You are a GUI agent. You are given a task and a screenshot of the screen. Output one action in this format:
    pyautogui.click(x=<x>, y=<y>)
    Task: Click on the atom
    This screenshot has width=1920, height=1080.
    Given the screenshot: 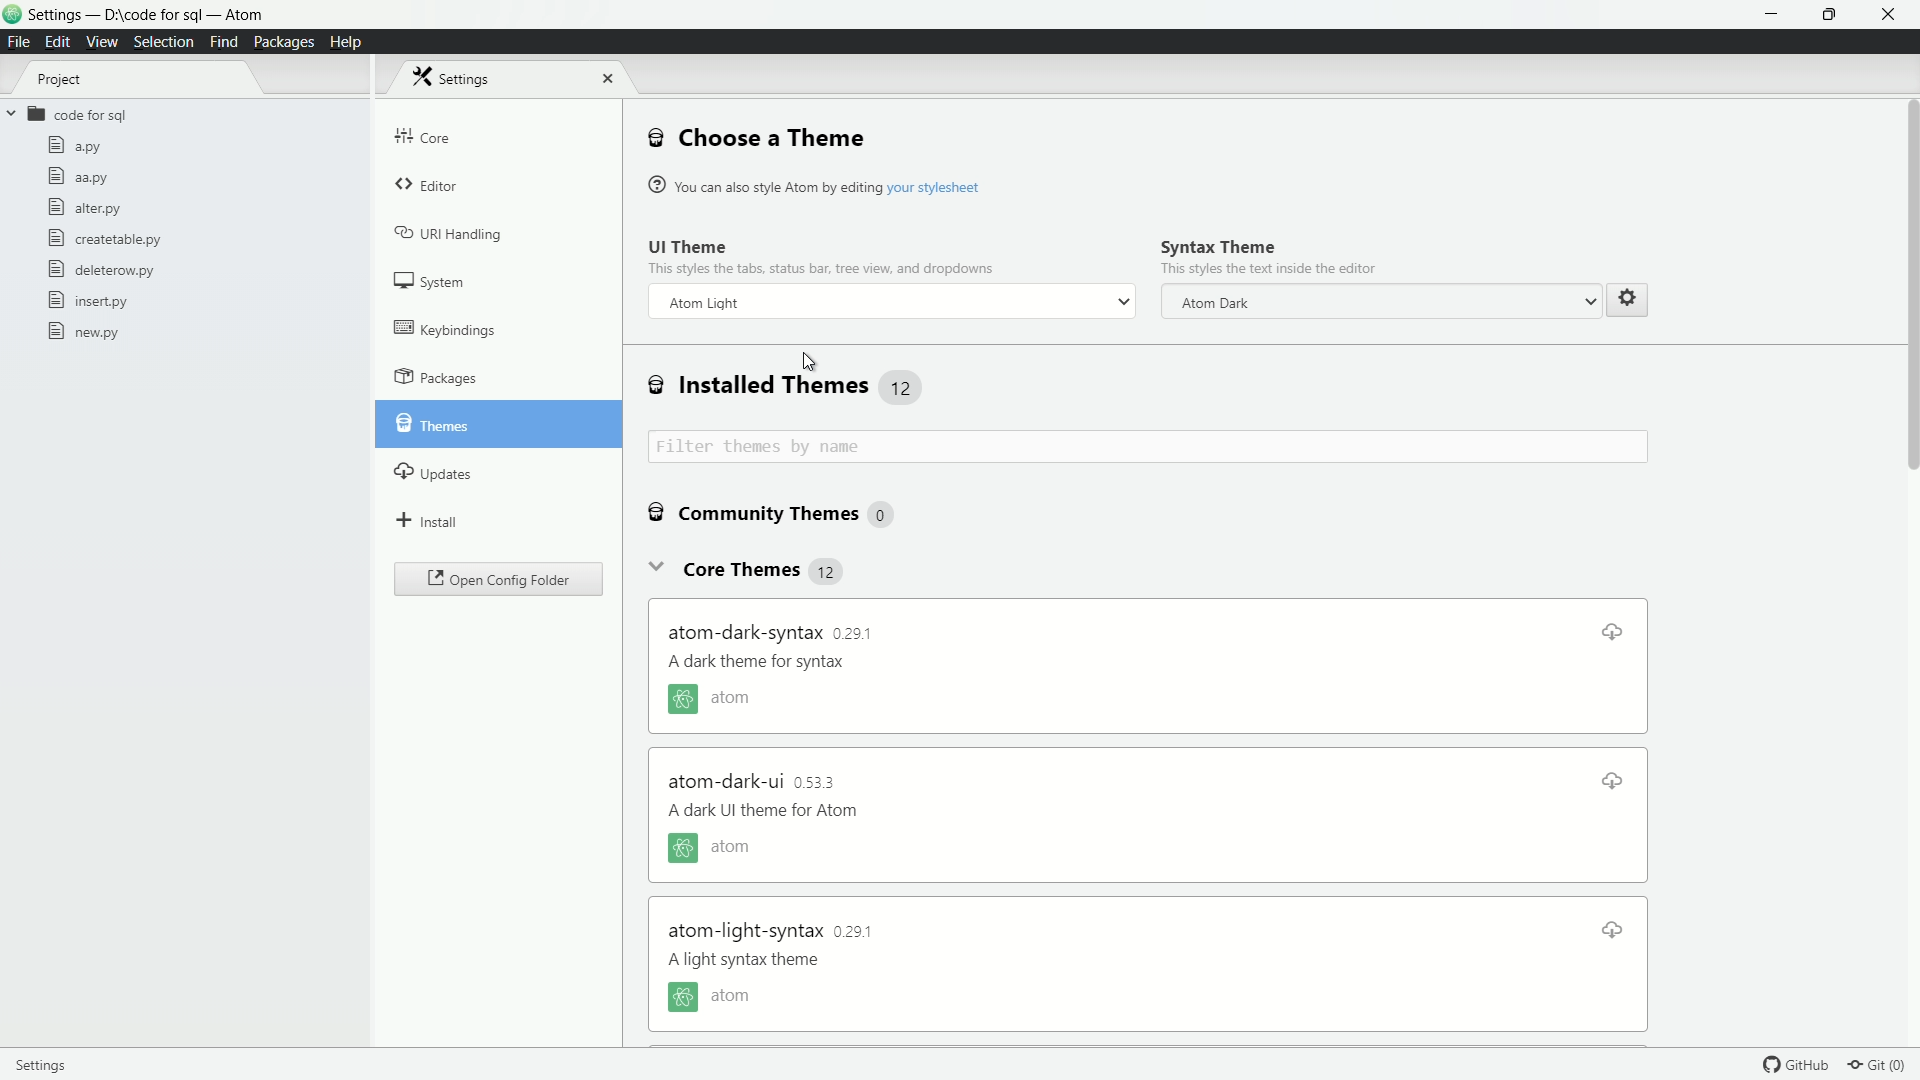 What is the action you would take?
    pyautogui.click(x=710, y=852)
    